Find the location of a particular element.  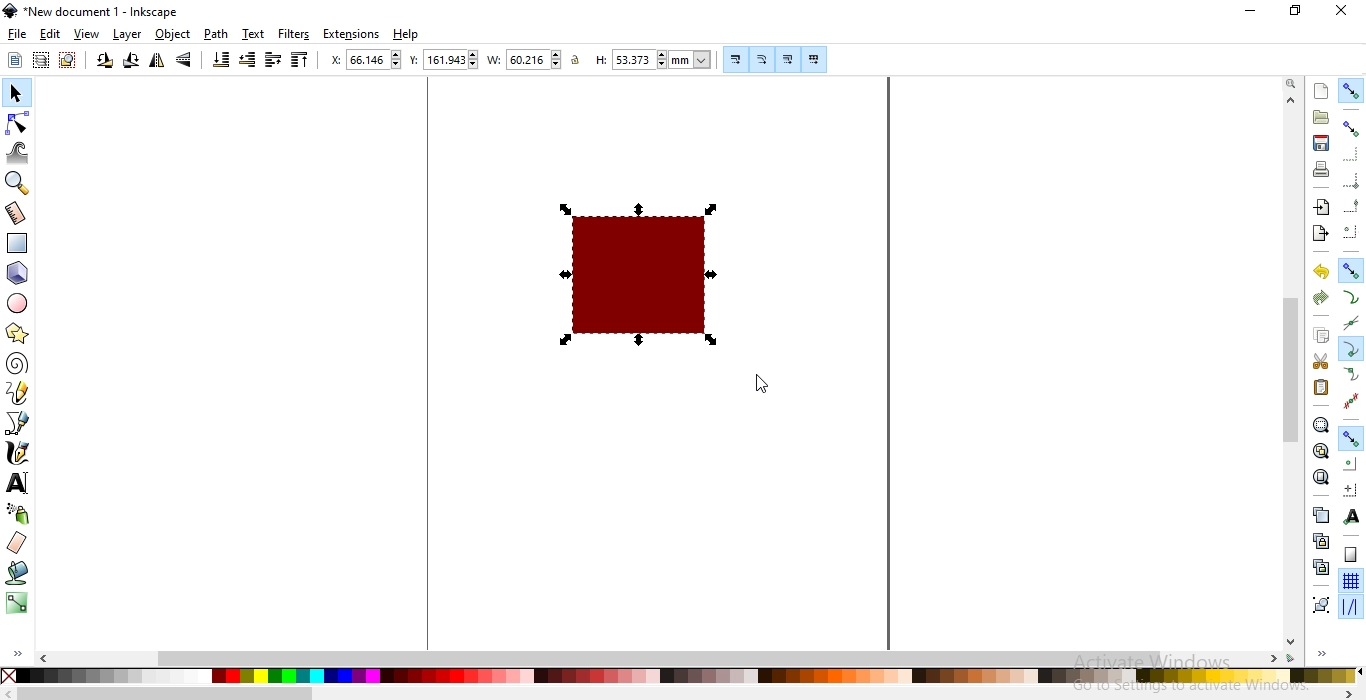

layer is located at coordinates (129, 35).